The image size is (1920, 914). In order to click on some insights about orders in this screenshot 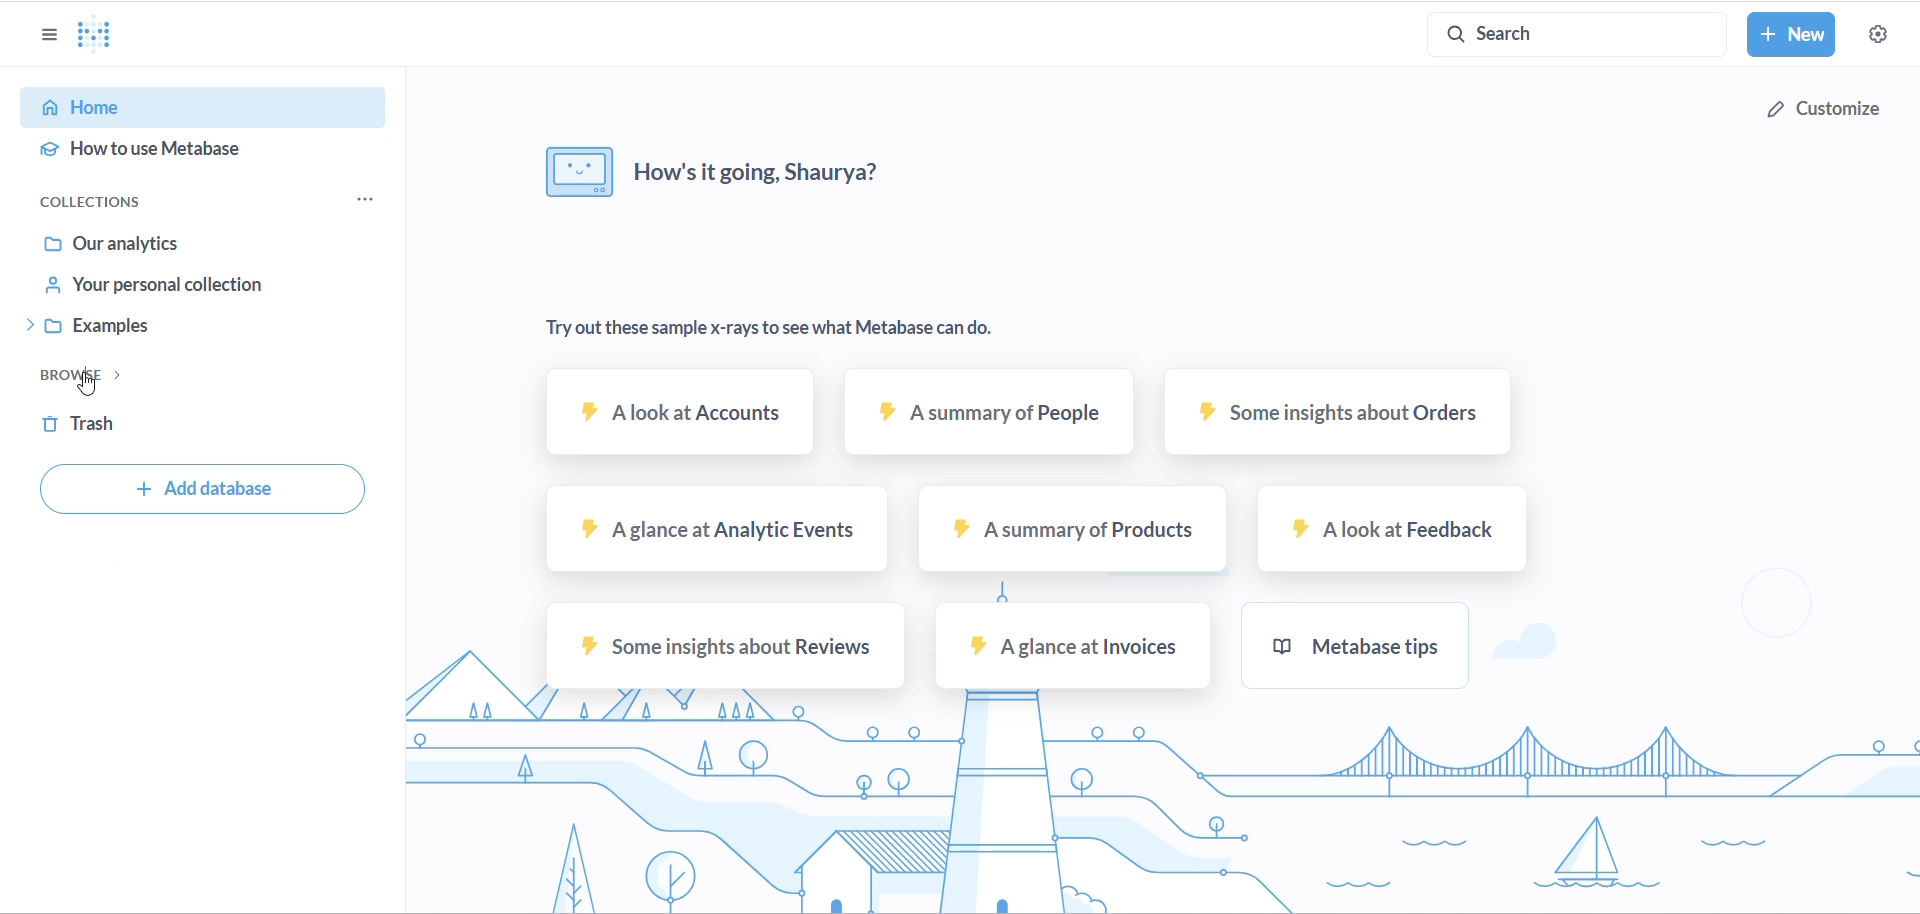, I will do `click(1340, 420)`.